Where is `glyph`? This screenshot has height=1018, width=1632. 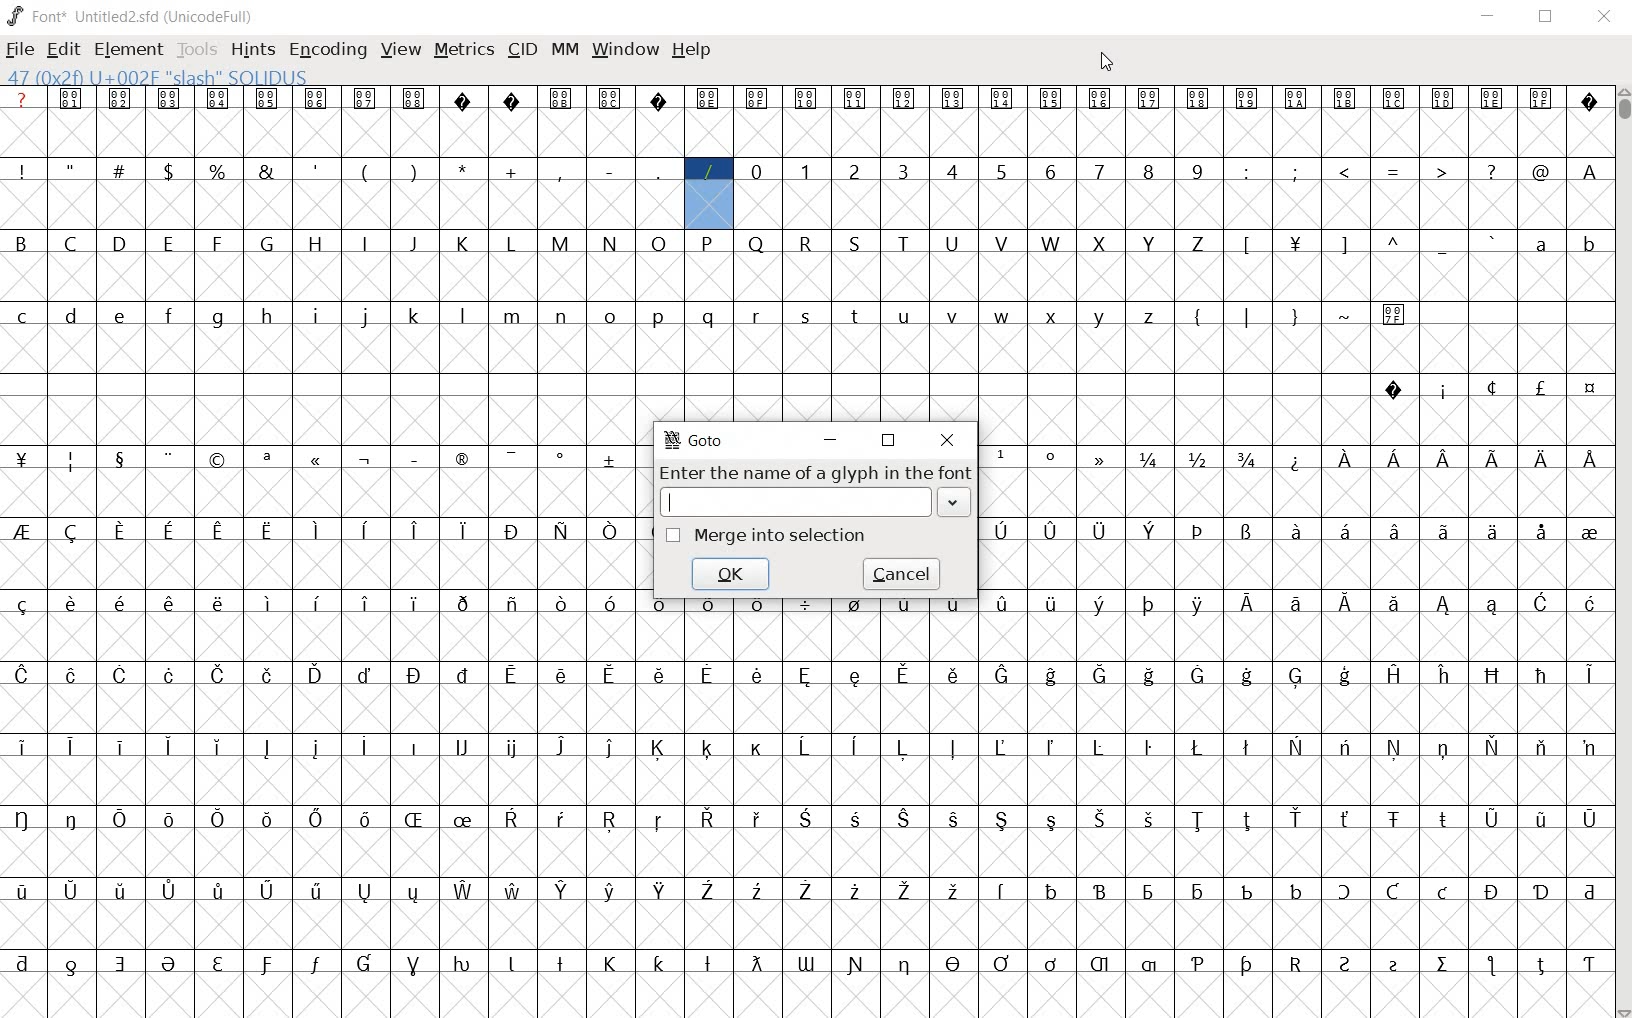
glyph is located at coordinates (951, 170).